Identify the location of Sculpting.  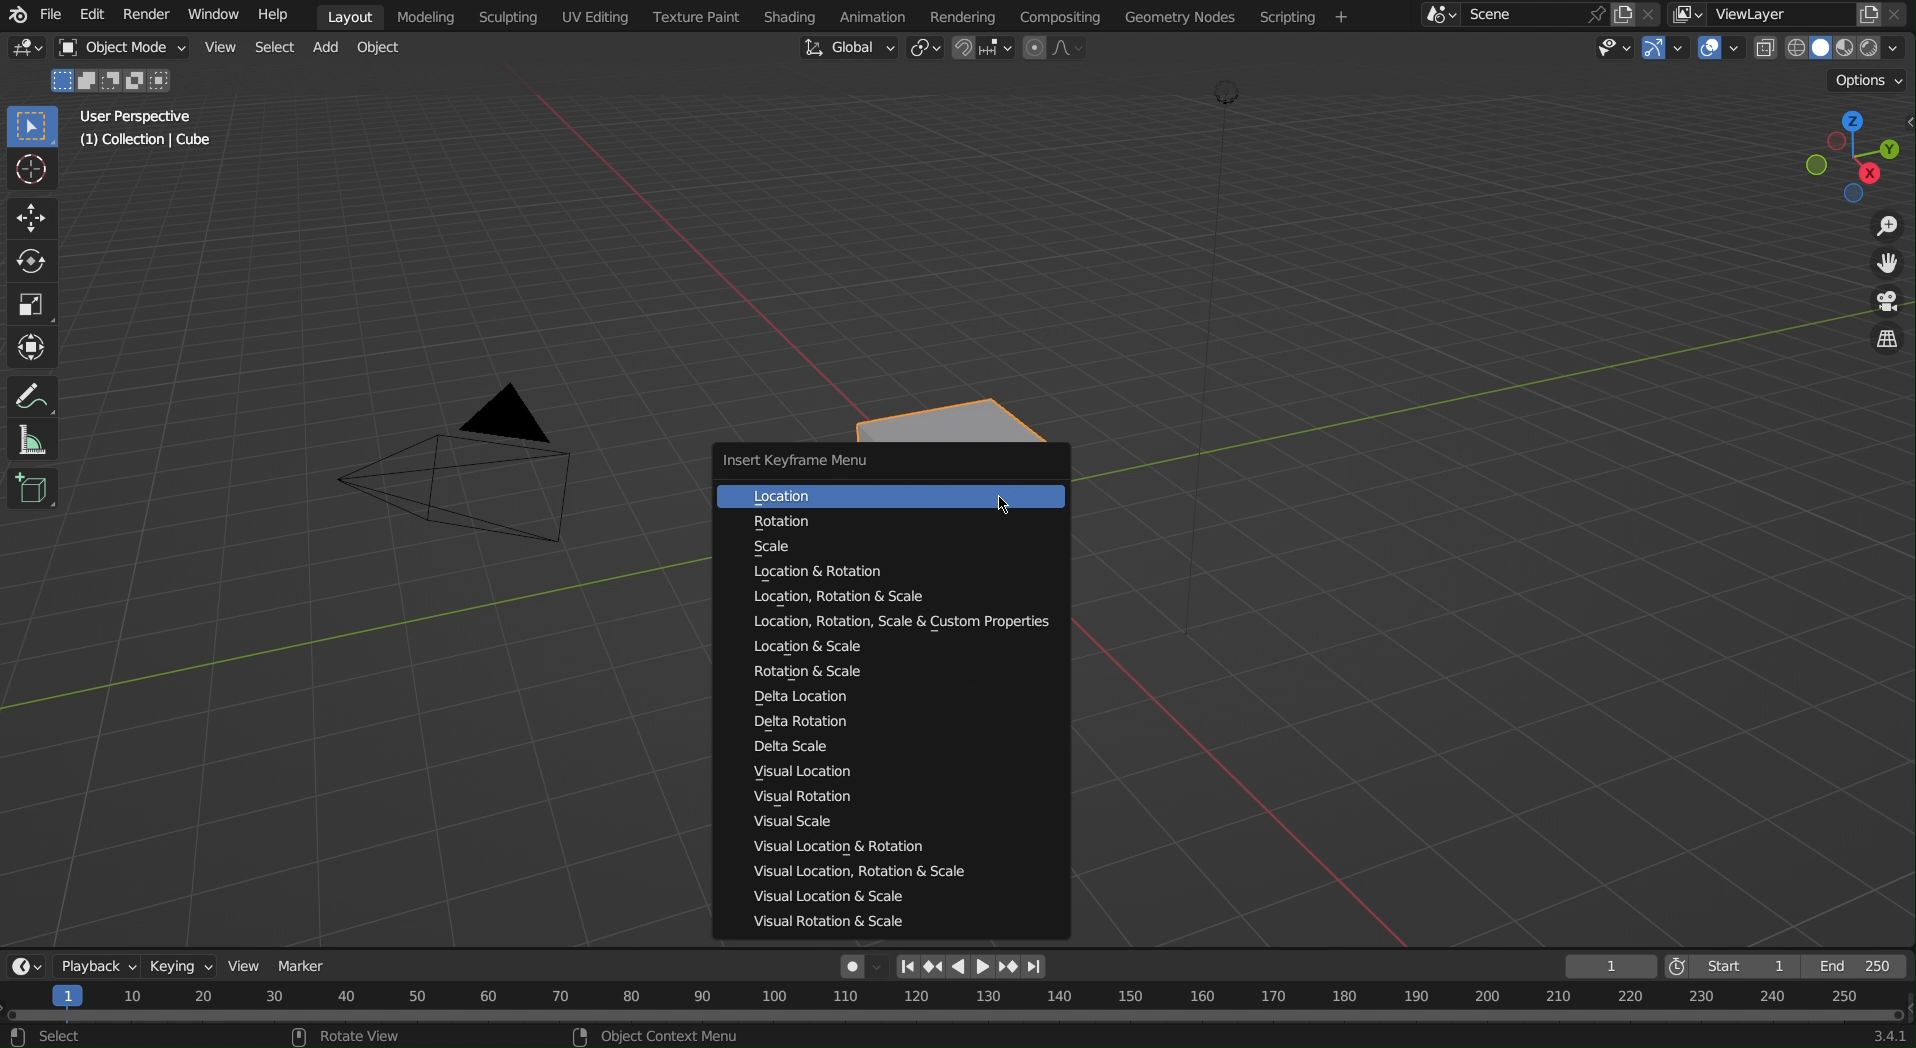
(506, 15).